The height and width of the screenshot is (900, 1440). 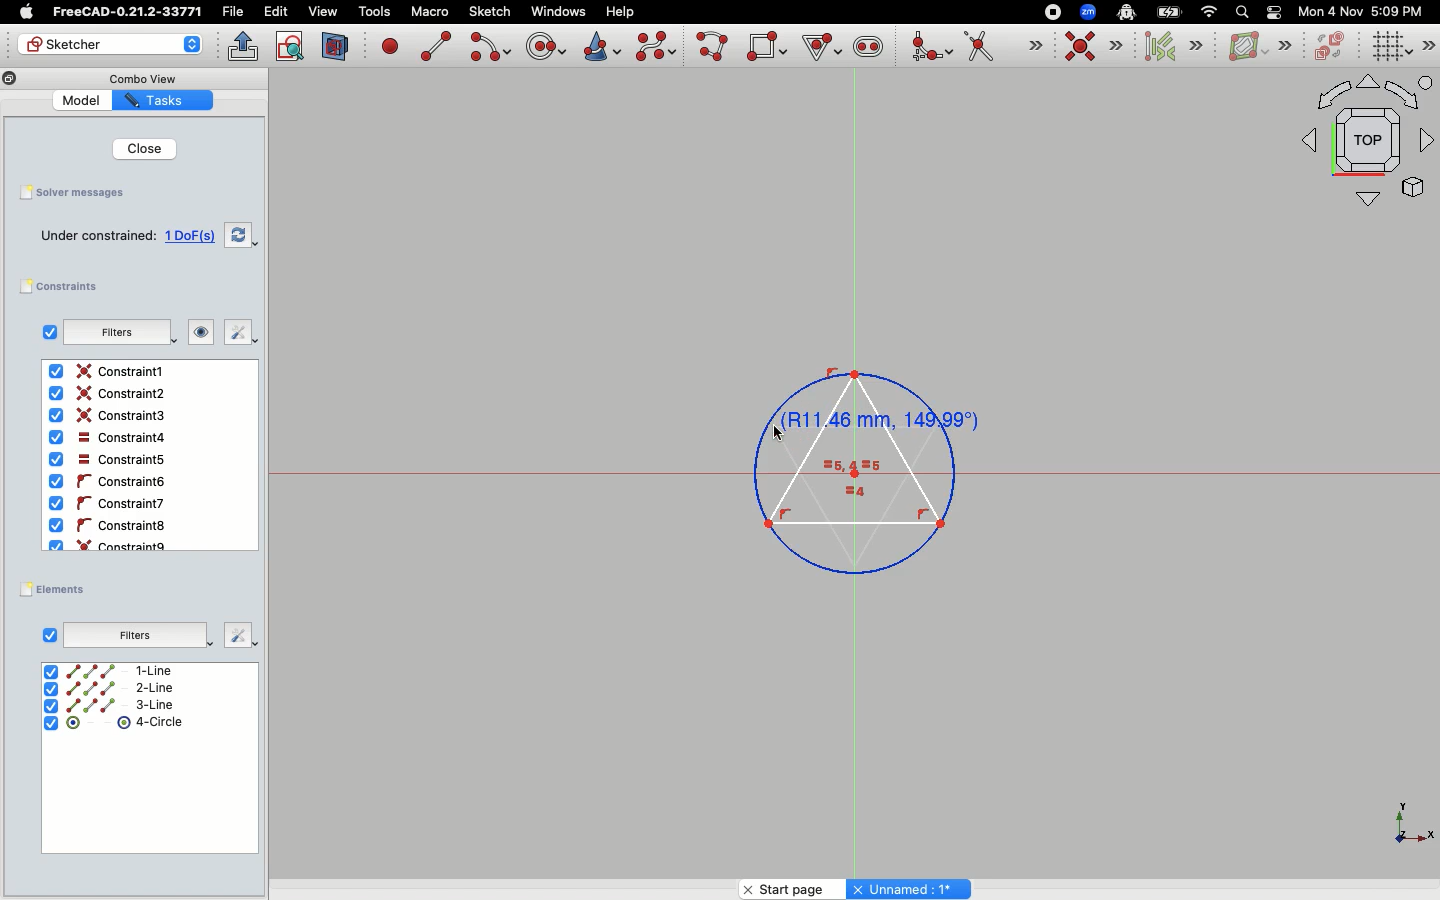 What do you see at coordinates (1094, 47) in the screenshot?
I see `Constraint coincident` at bounding box center [1094, 47].